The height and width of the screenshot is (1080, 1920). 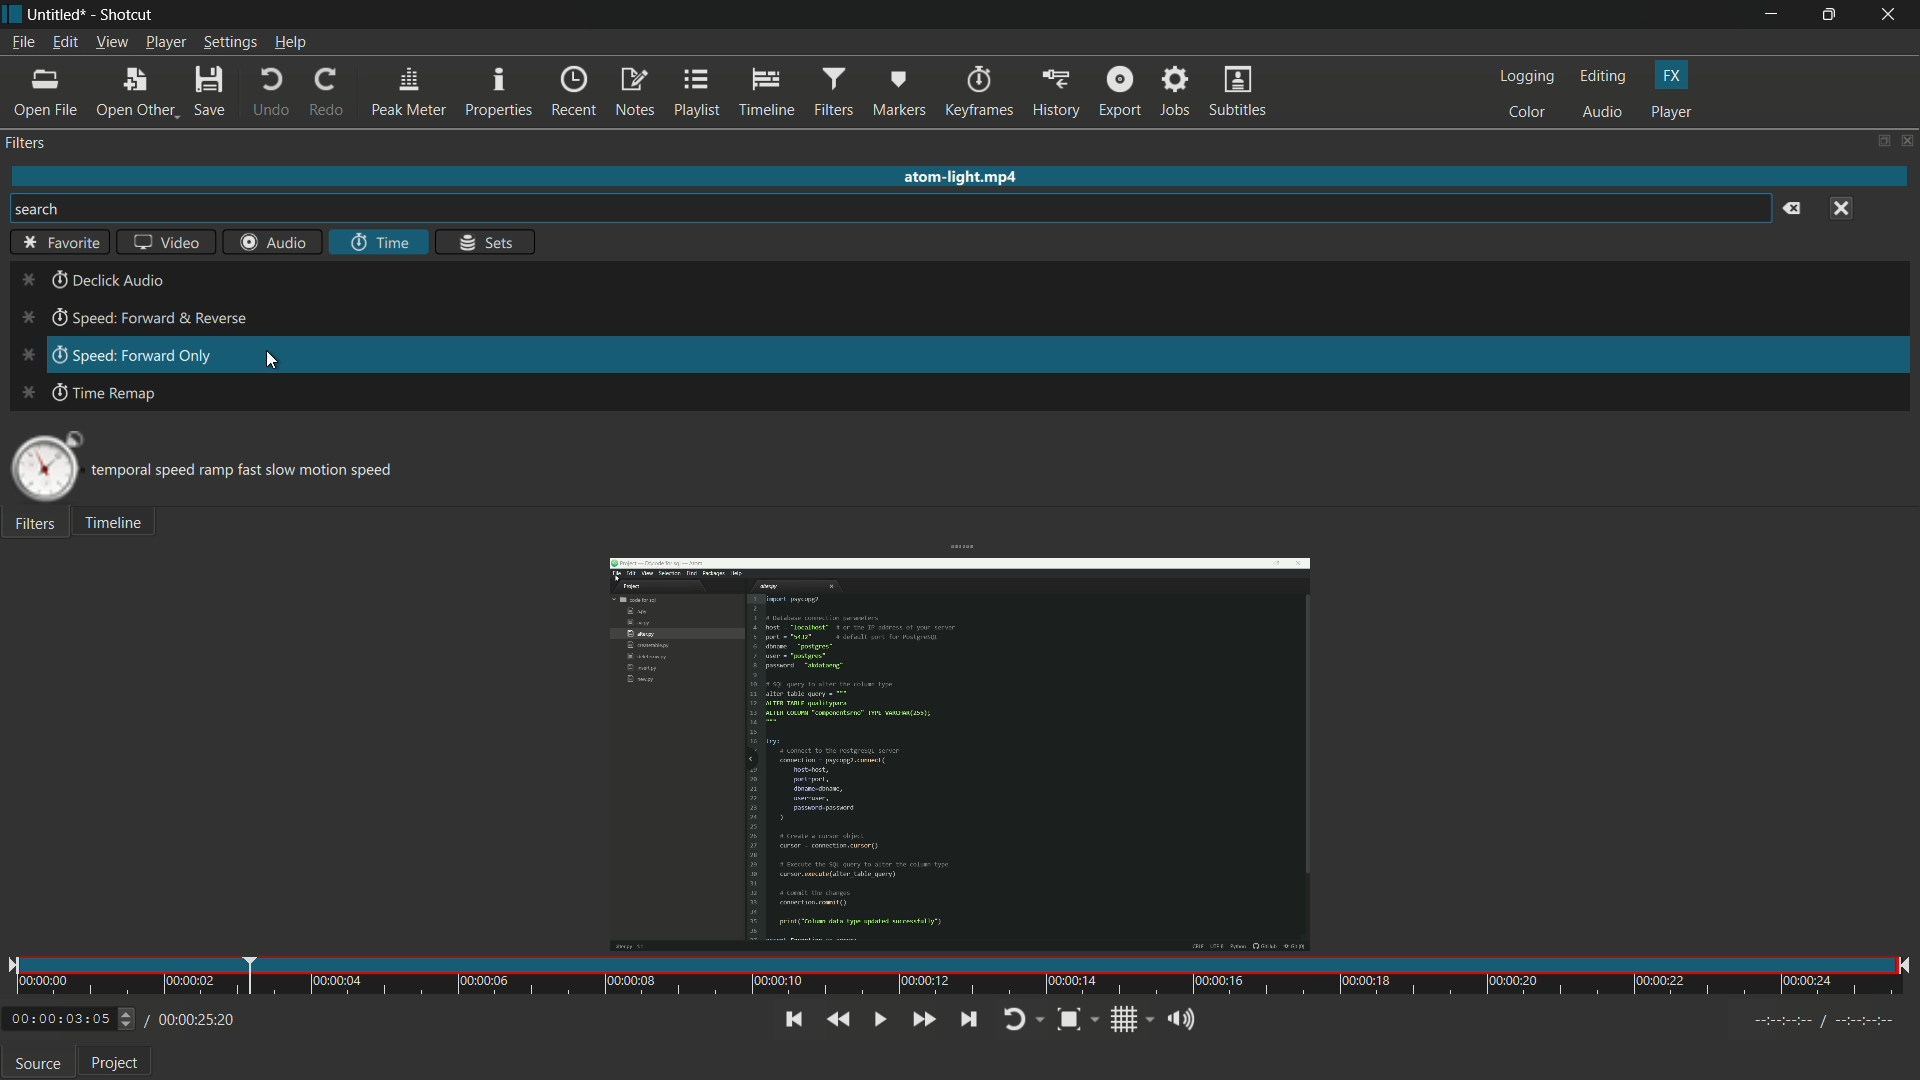 I want to click on shotcut icon, so click(x=12, y=13).